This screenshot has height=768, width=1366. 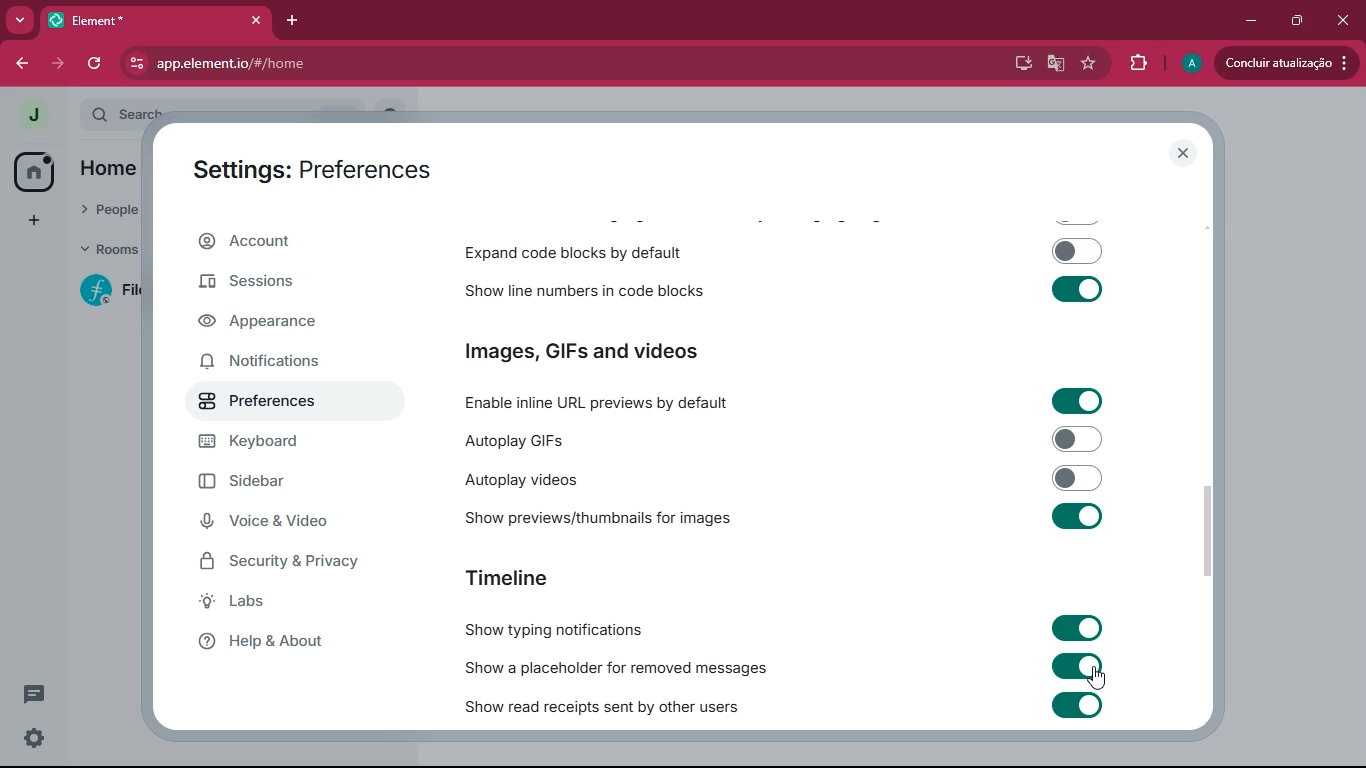 I want to click on add tab, so click(x=292, y=21).